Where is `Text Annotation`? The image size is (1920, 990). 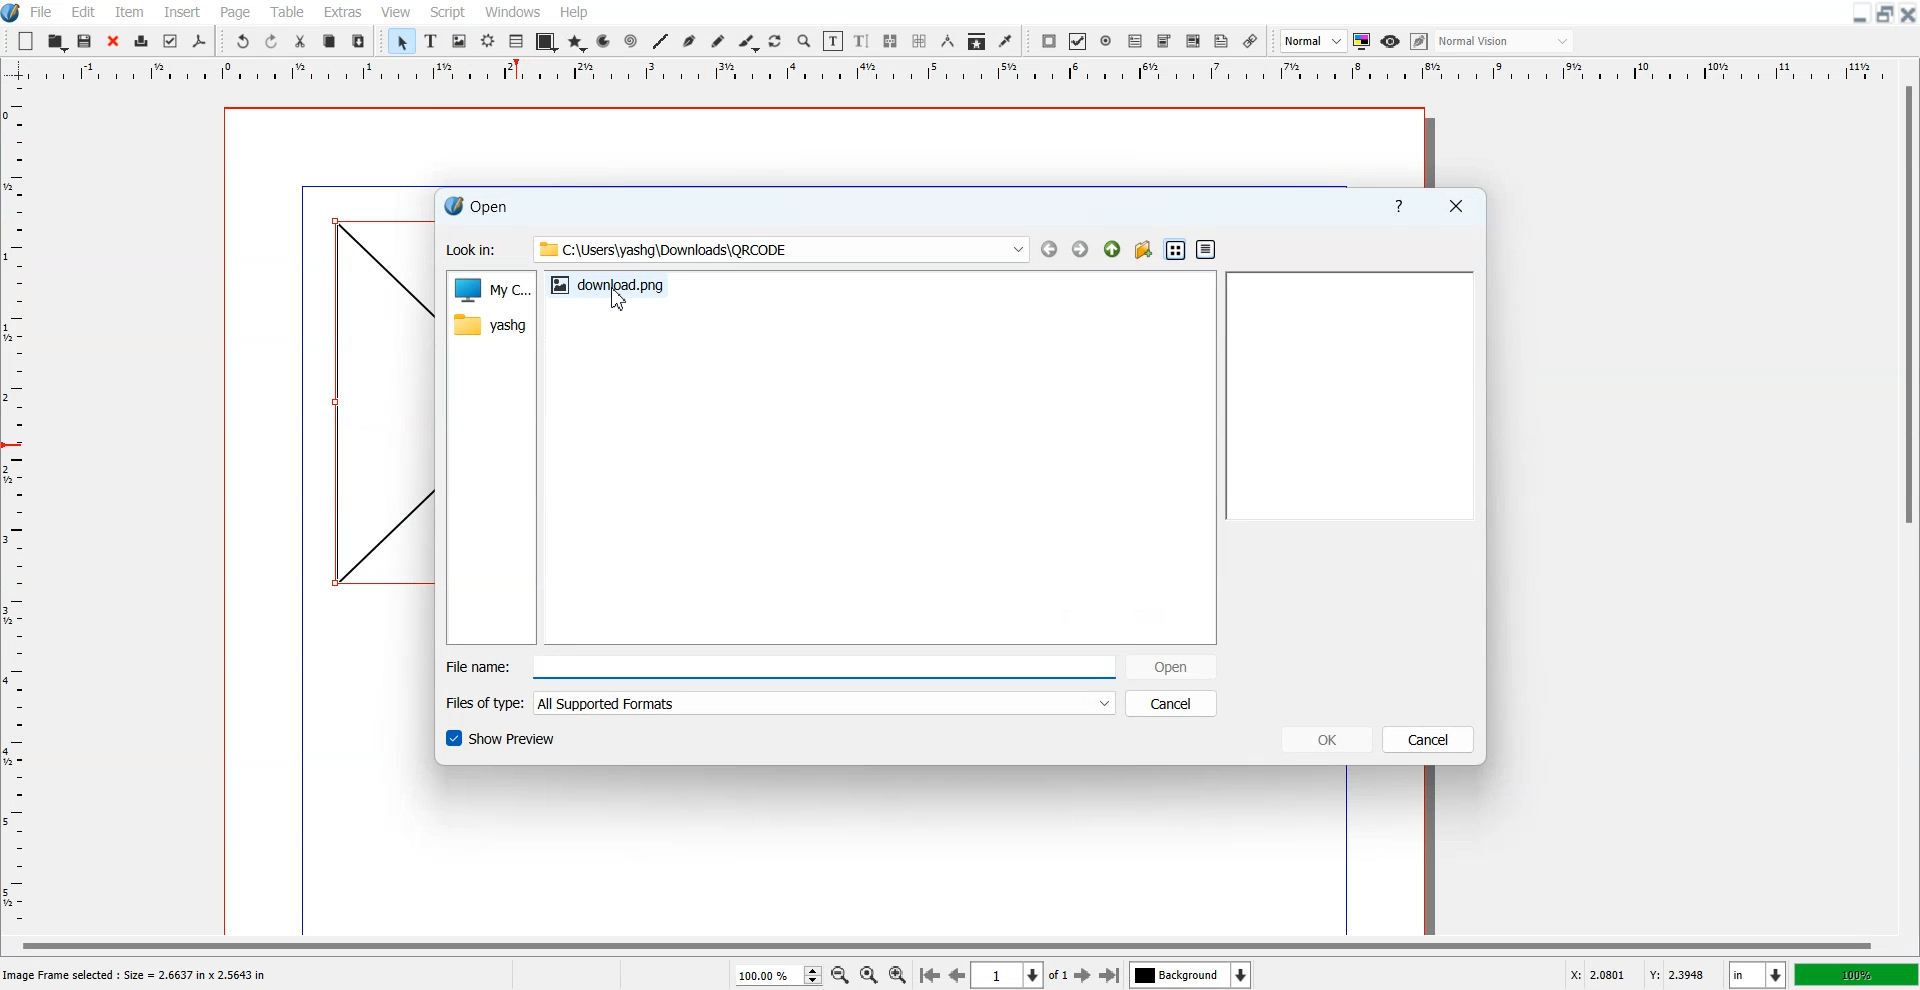 Text Annotation is located at coordinates (1222, 42).